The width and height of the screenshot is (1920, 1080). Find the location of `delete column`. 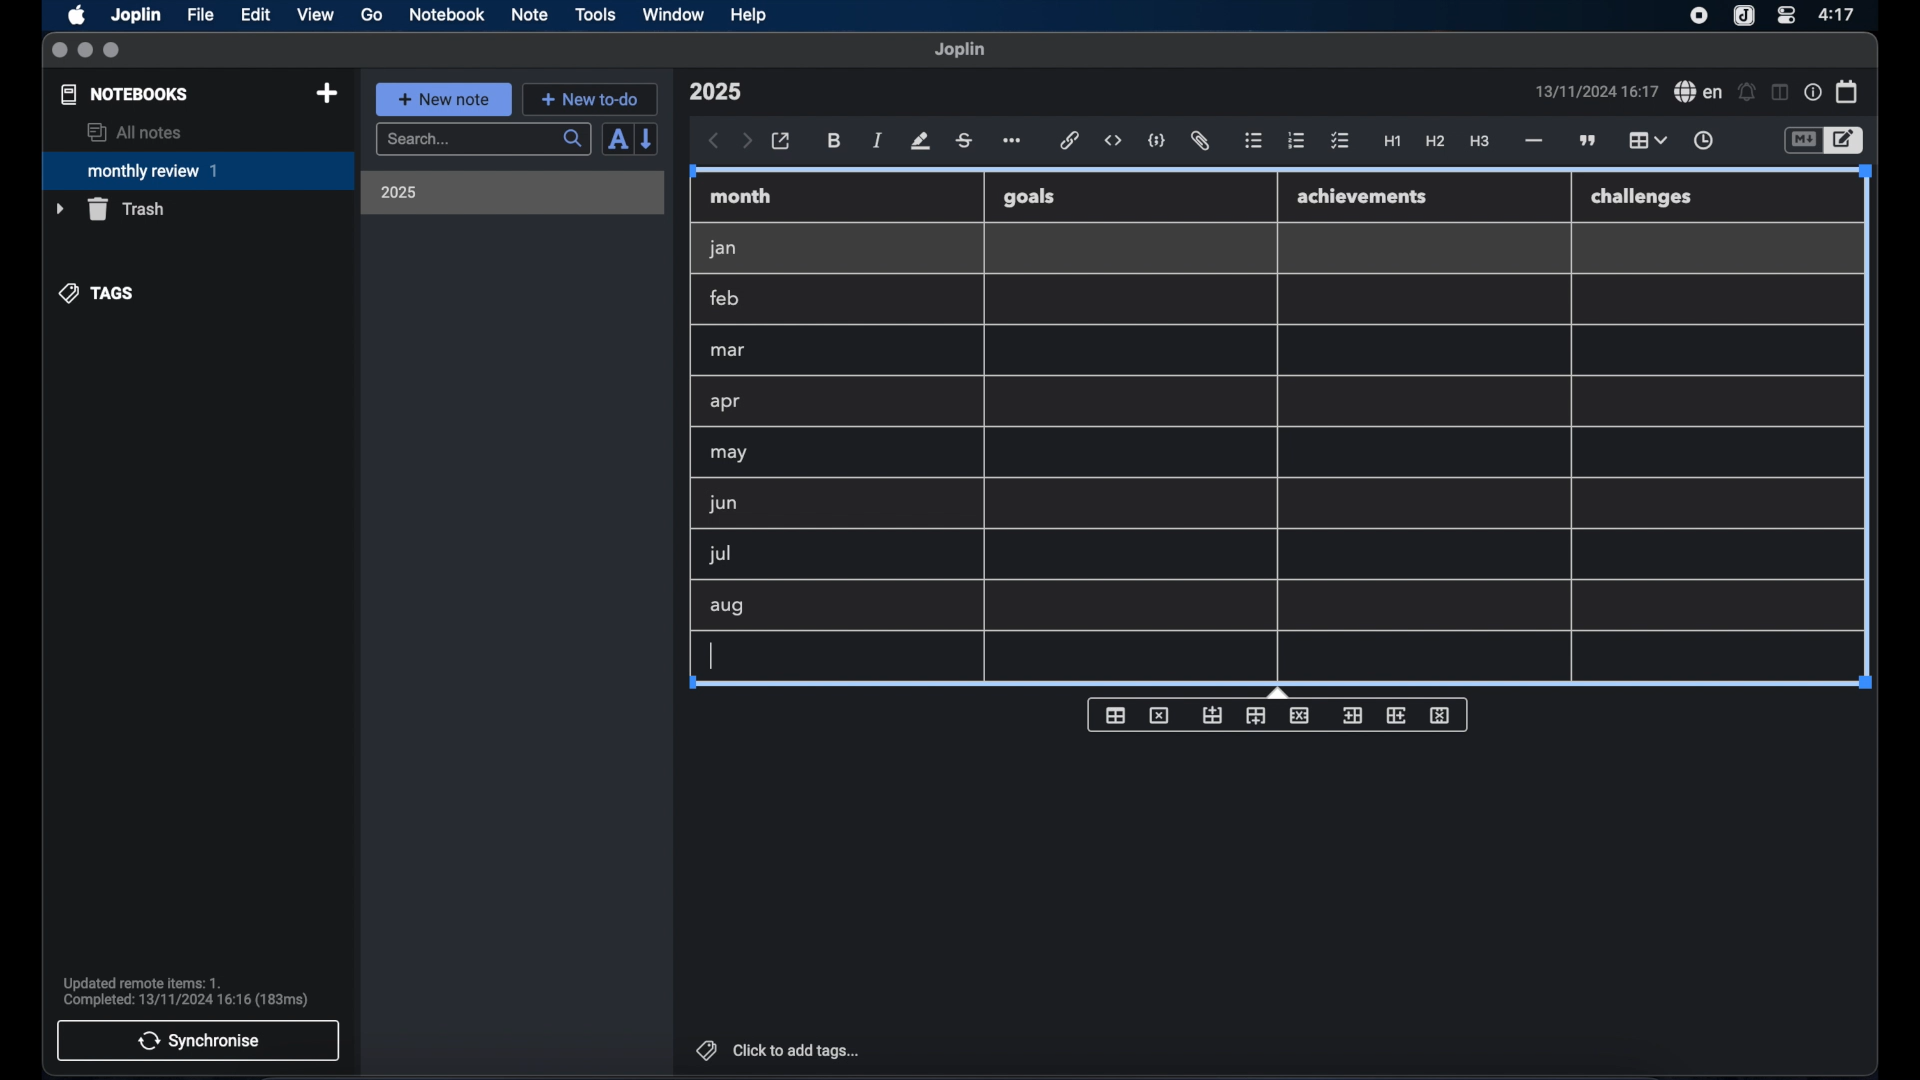

delete column is located at coordinates (1441, 716).